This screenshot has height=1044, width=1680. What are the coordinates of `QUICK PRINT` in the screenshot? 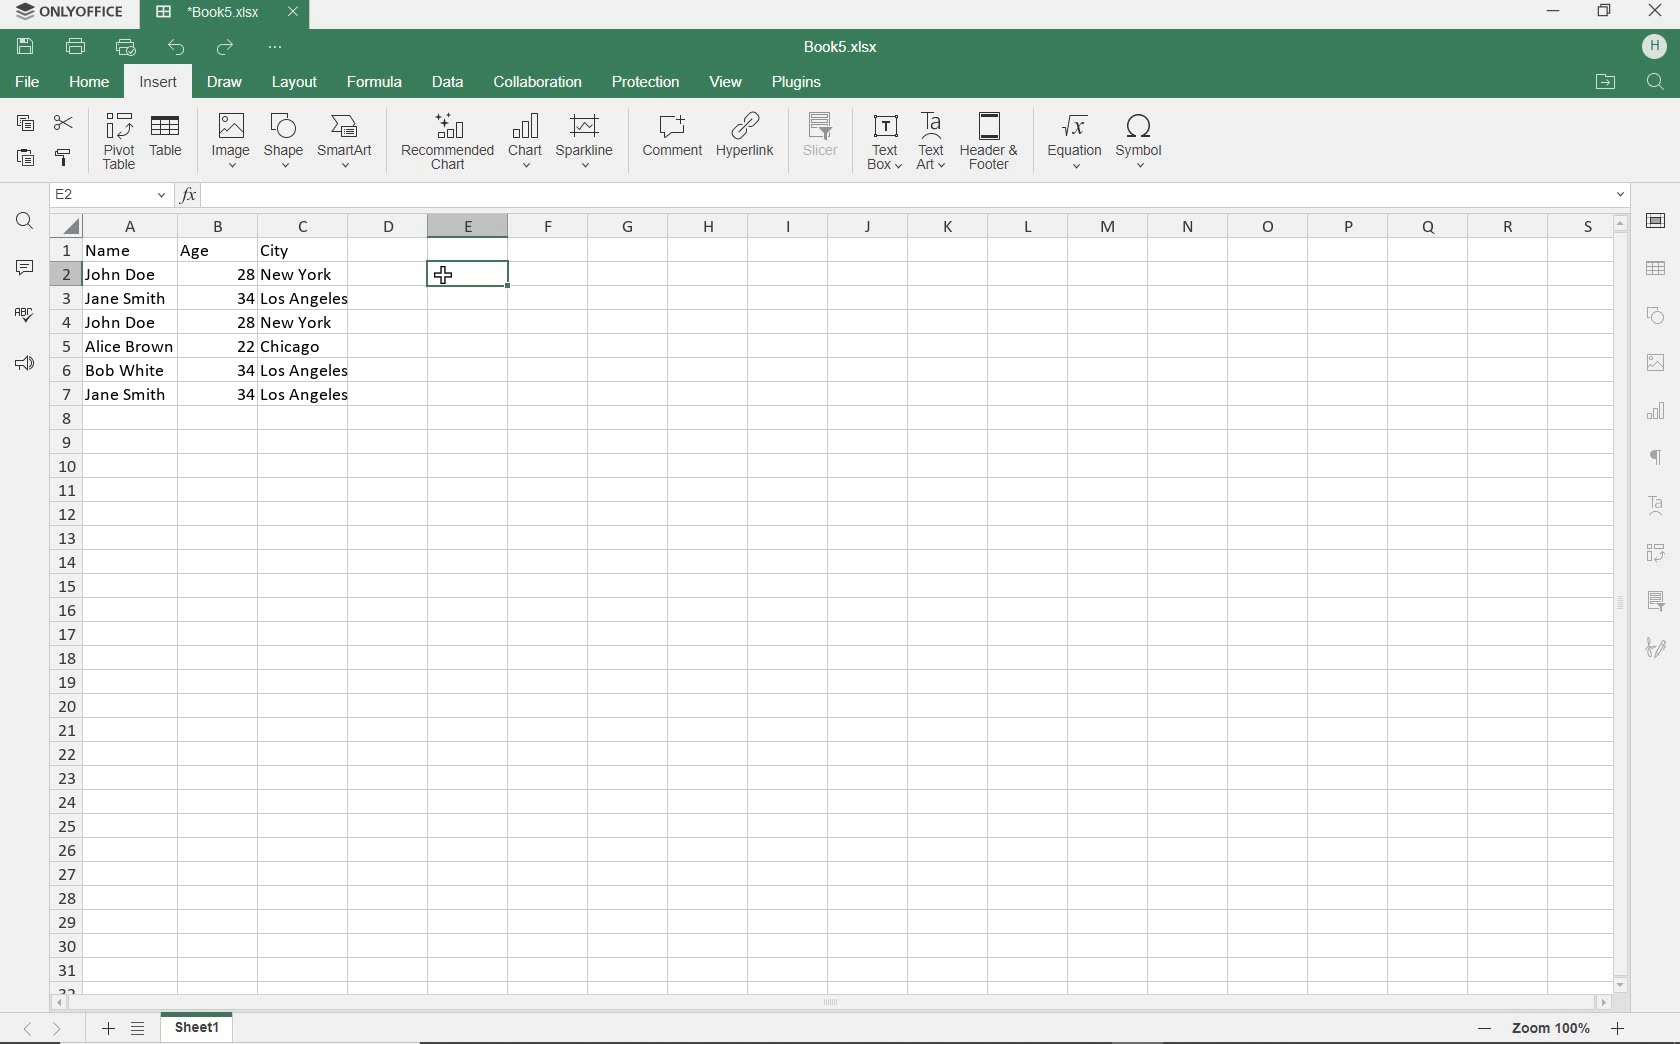 It's located at (124, 47).